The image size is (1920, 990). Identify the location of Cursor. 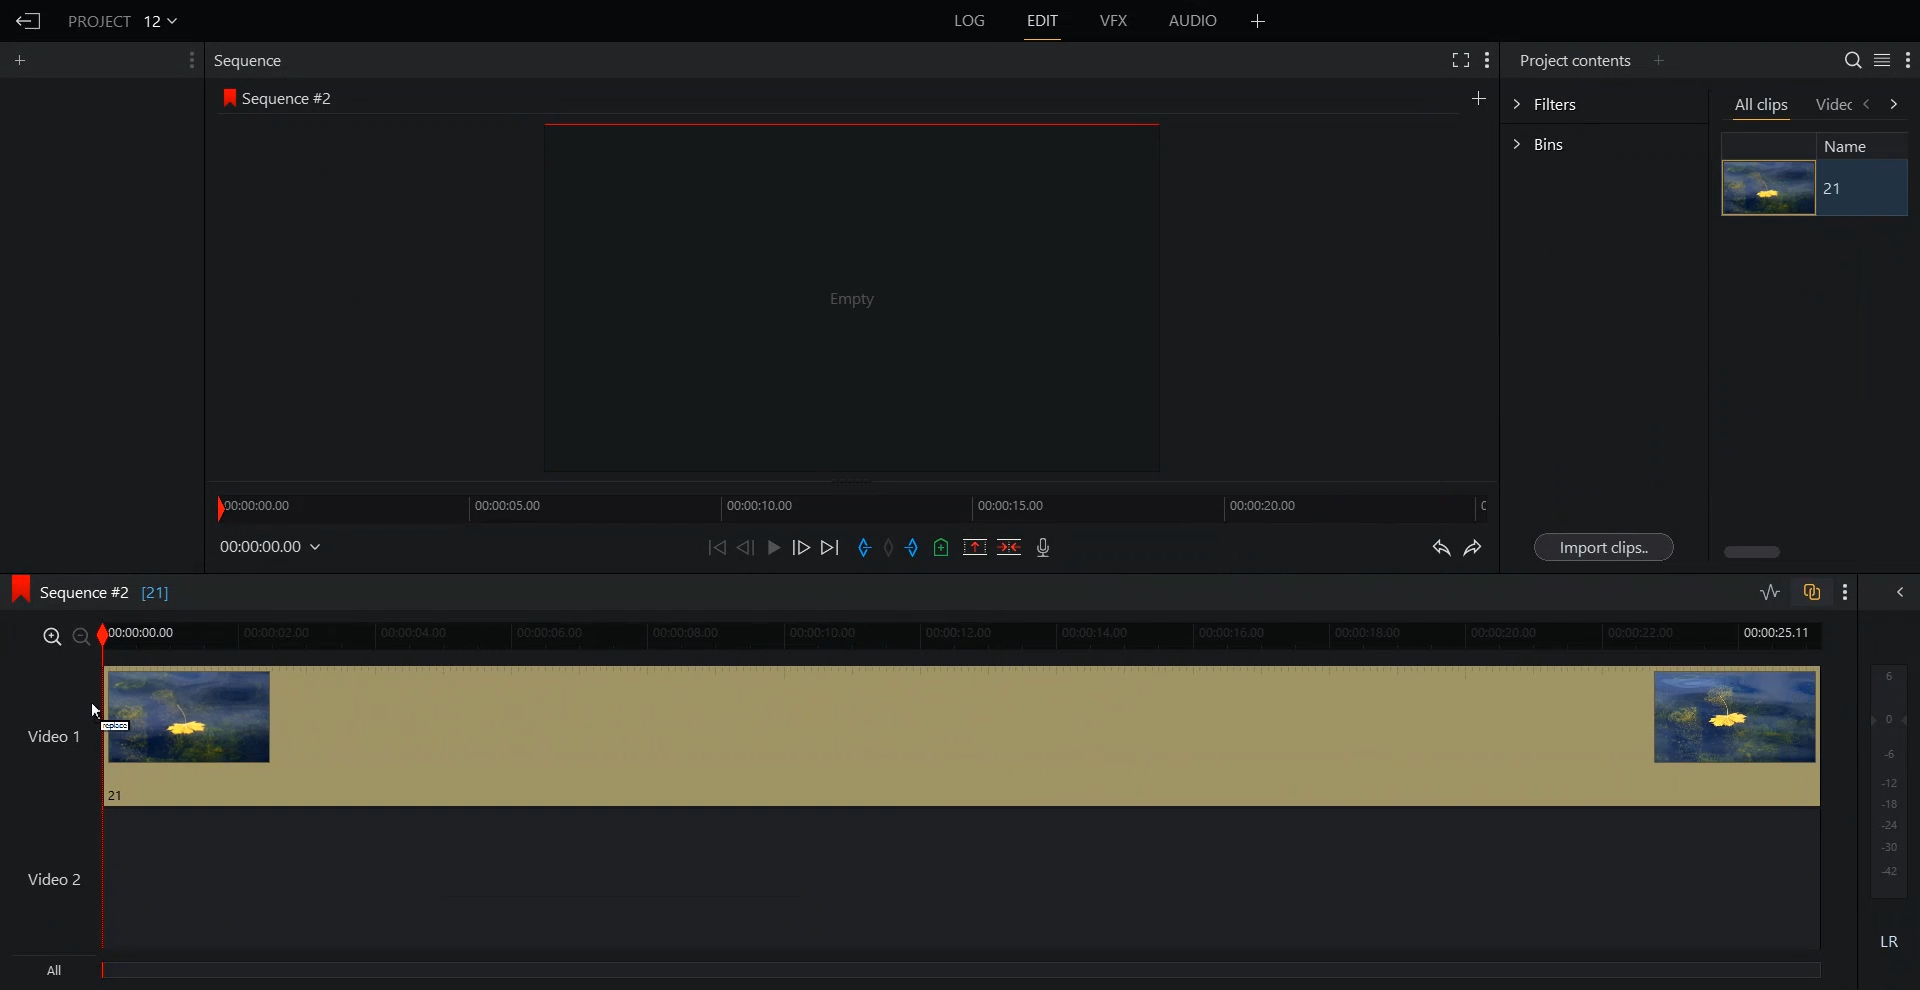
(98, 712).